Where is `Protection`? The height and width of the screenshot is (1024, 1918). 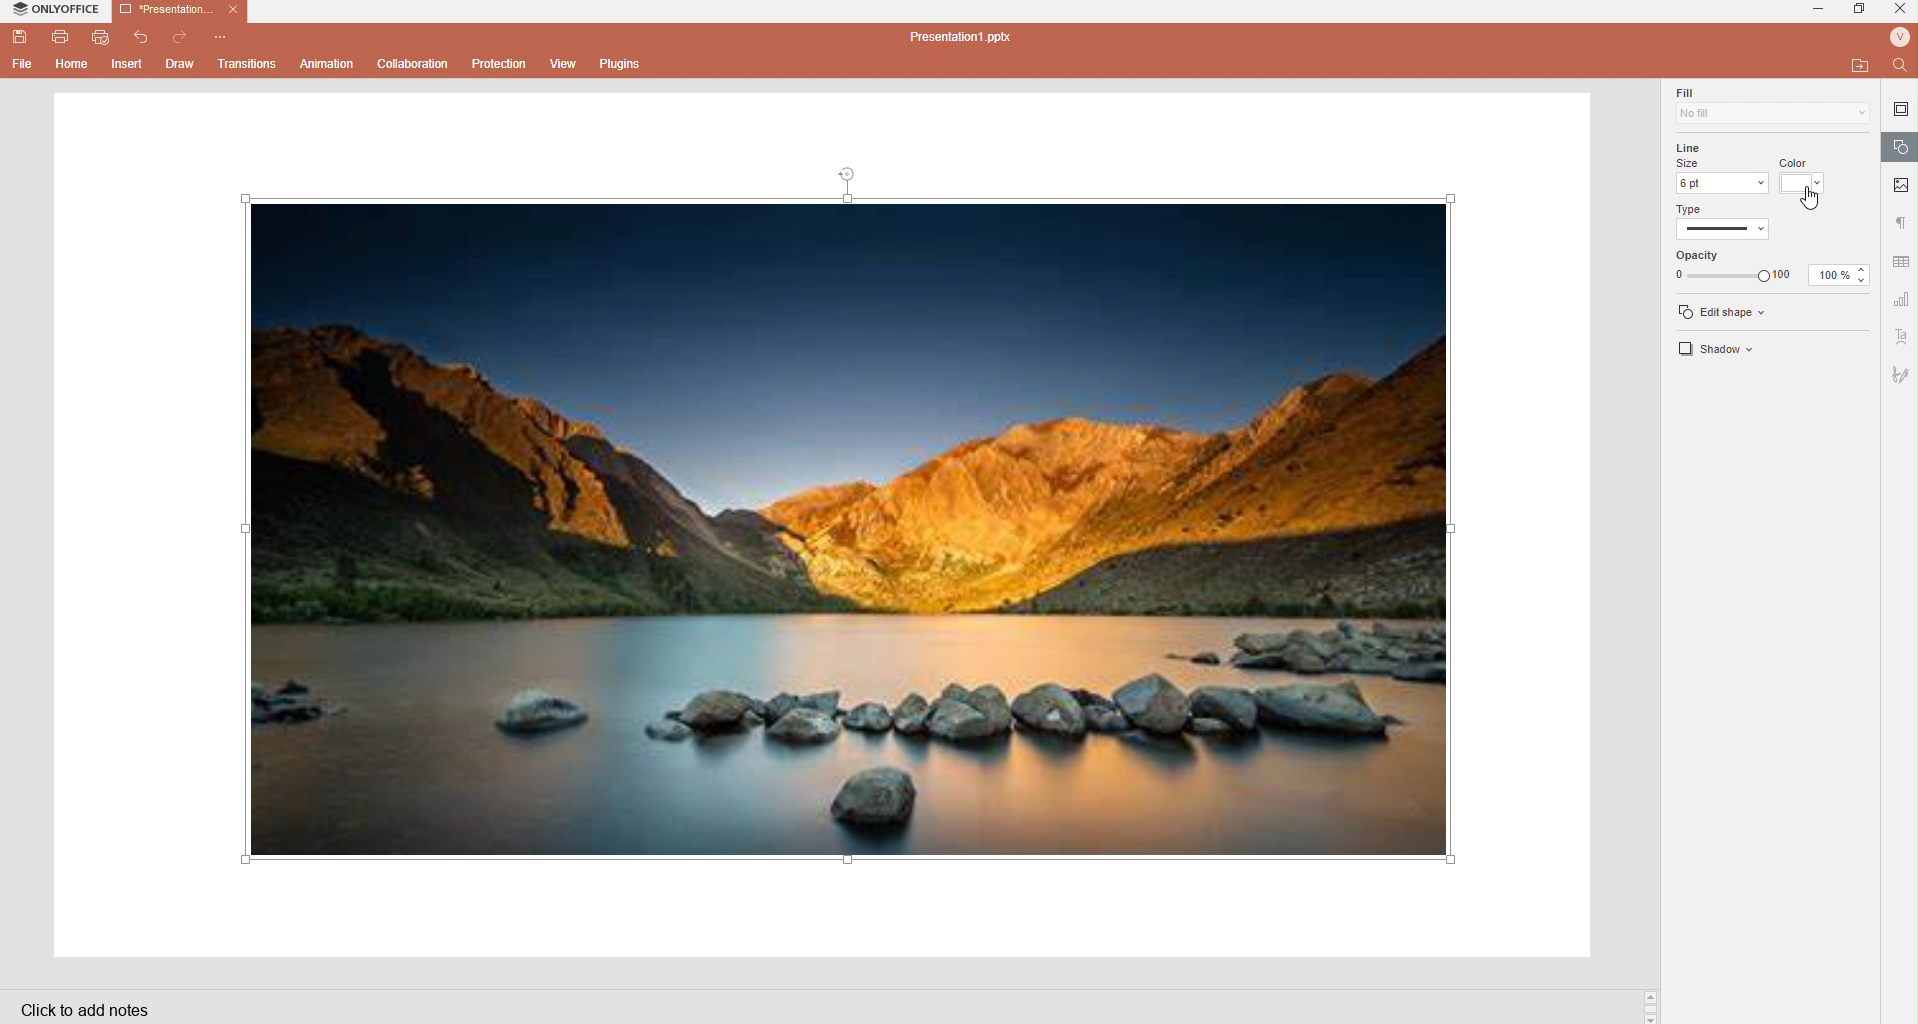 Protection is located at coordinates (502, 64).